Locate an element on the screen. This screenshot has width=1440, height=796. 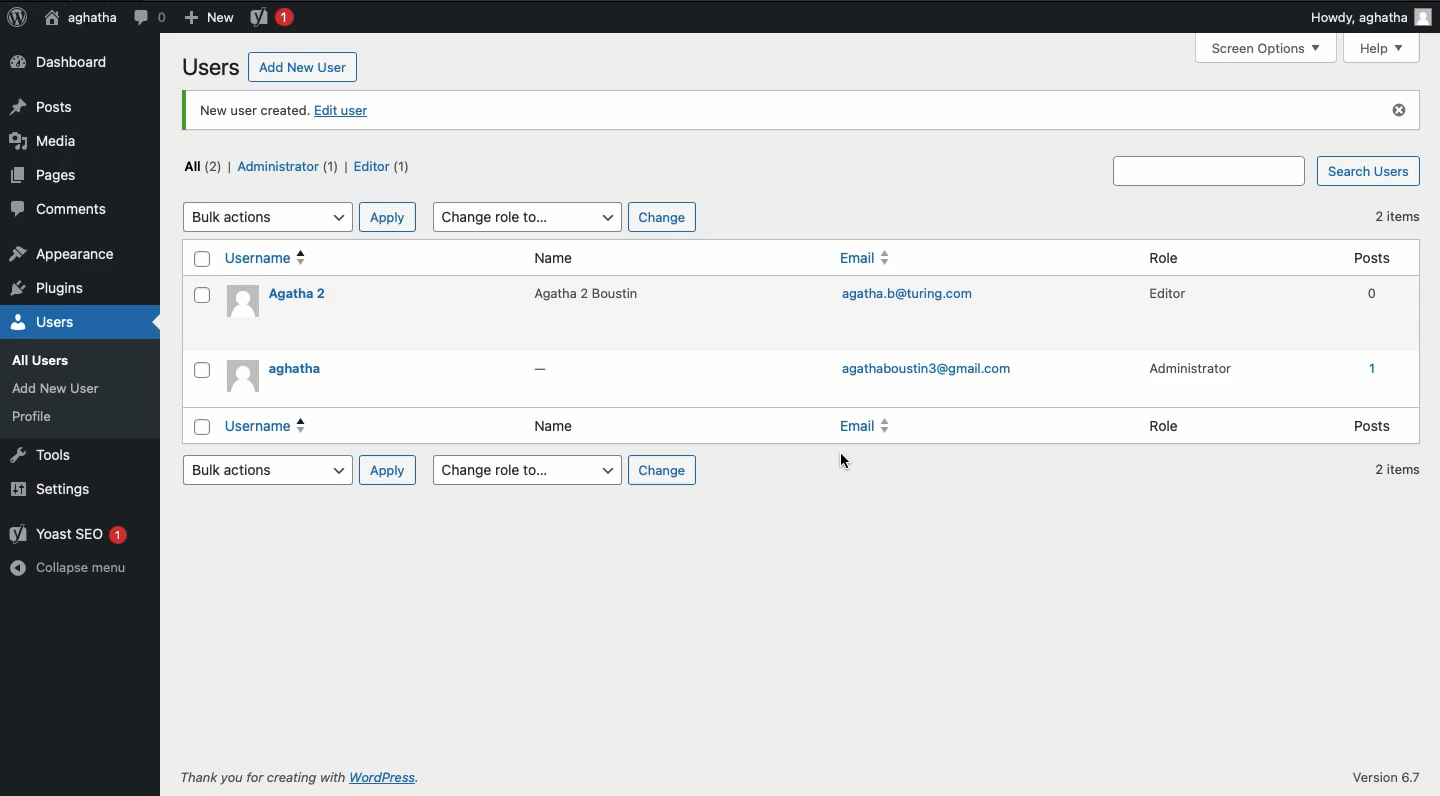
profile is located at coordinates (38, 416).